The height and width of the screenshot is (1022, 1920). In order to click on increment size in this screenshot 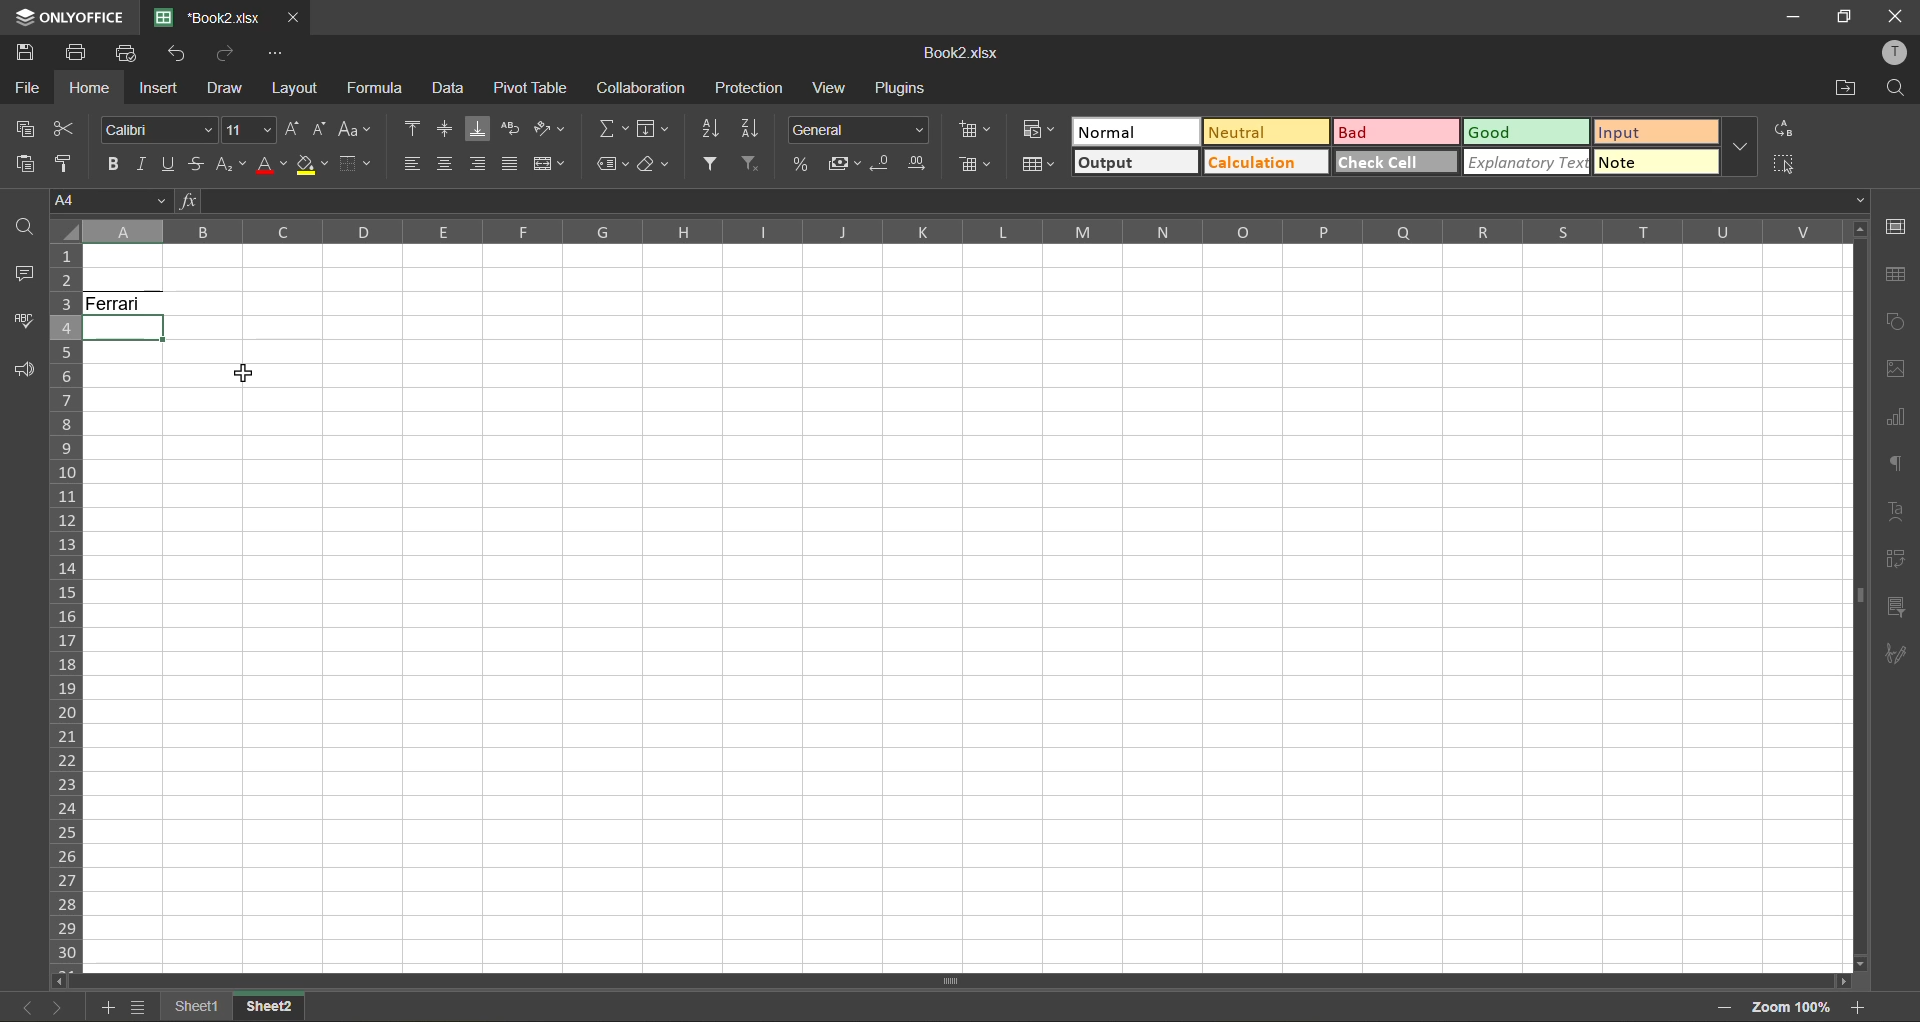, I will do `click(294, 128)`.